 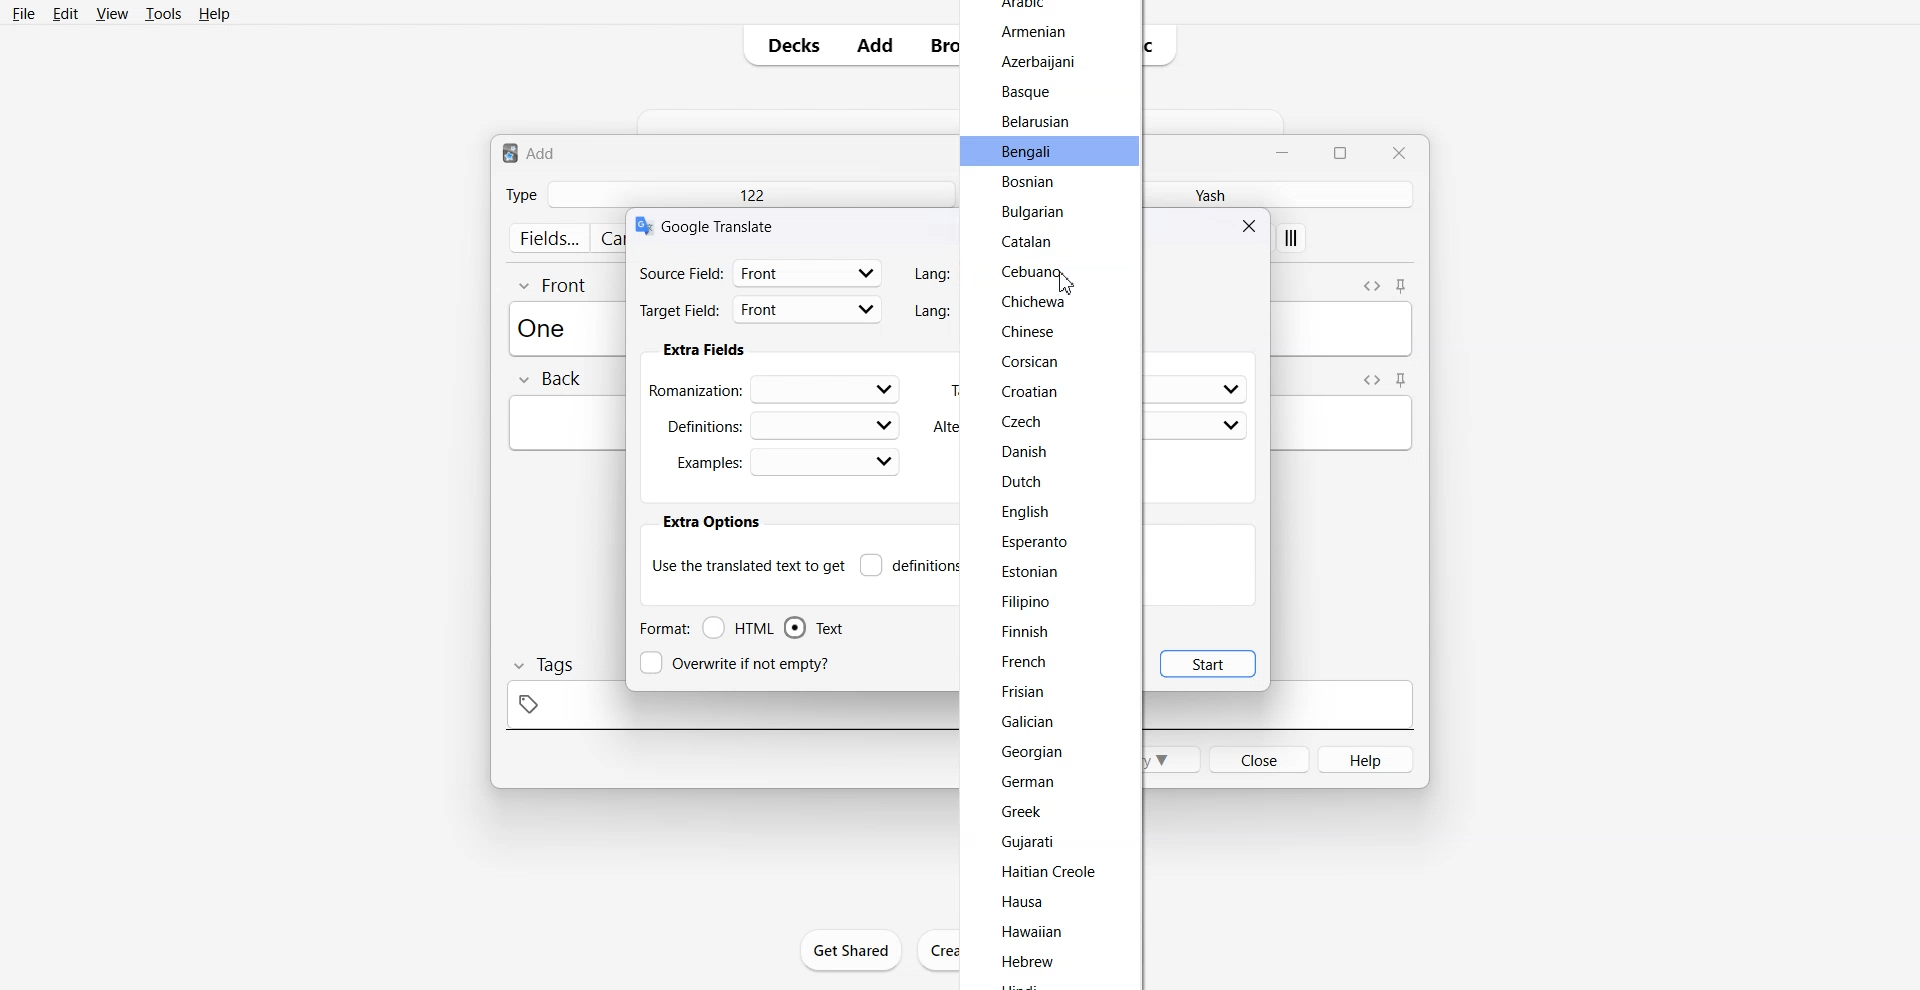 What do you see at coordinates (778, 388) in the screenshot?
I see `Romanization:` at bounding box center [778, 388].